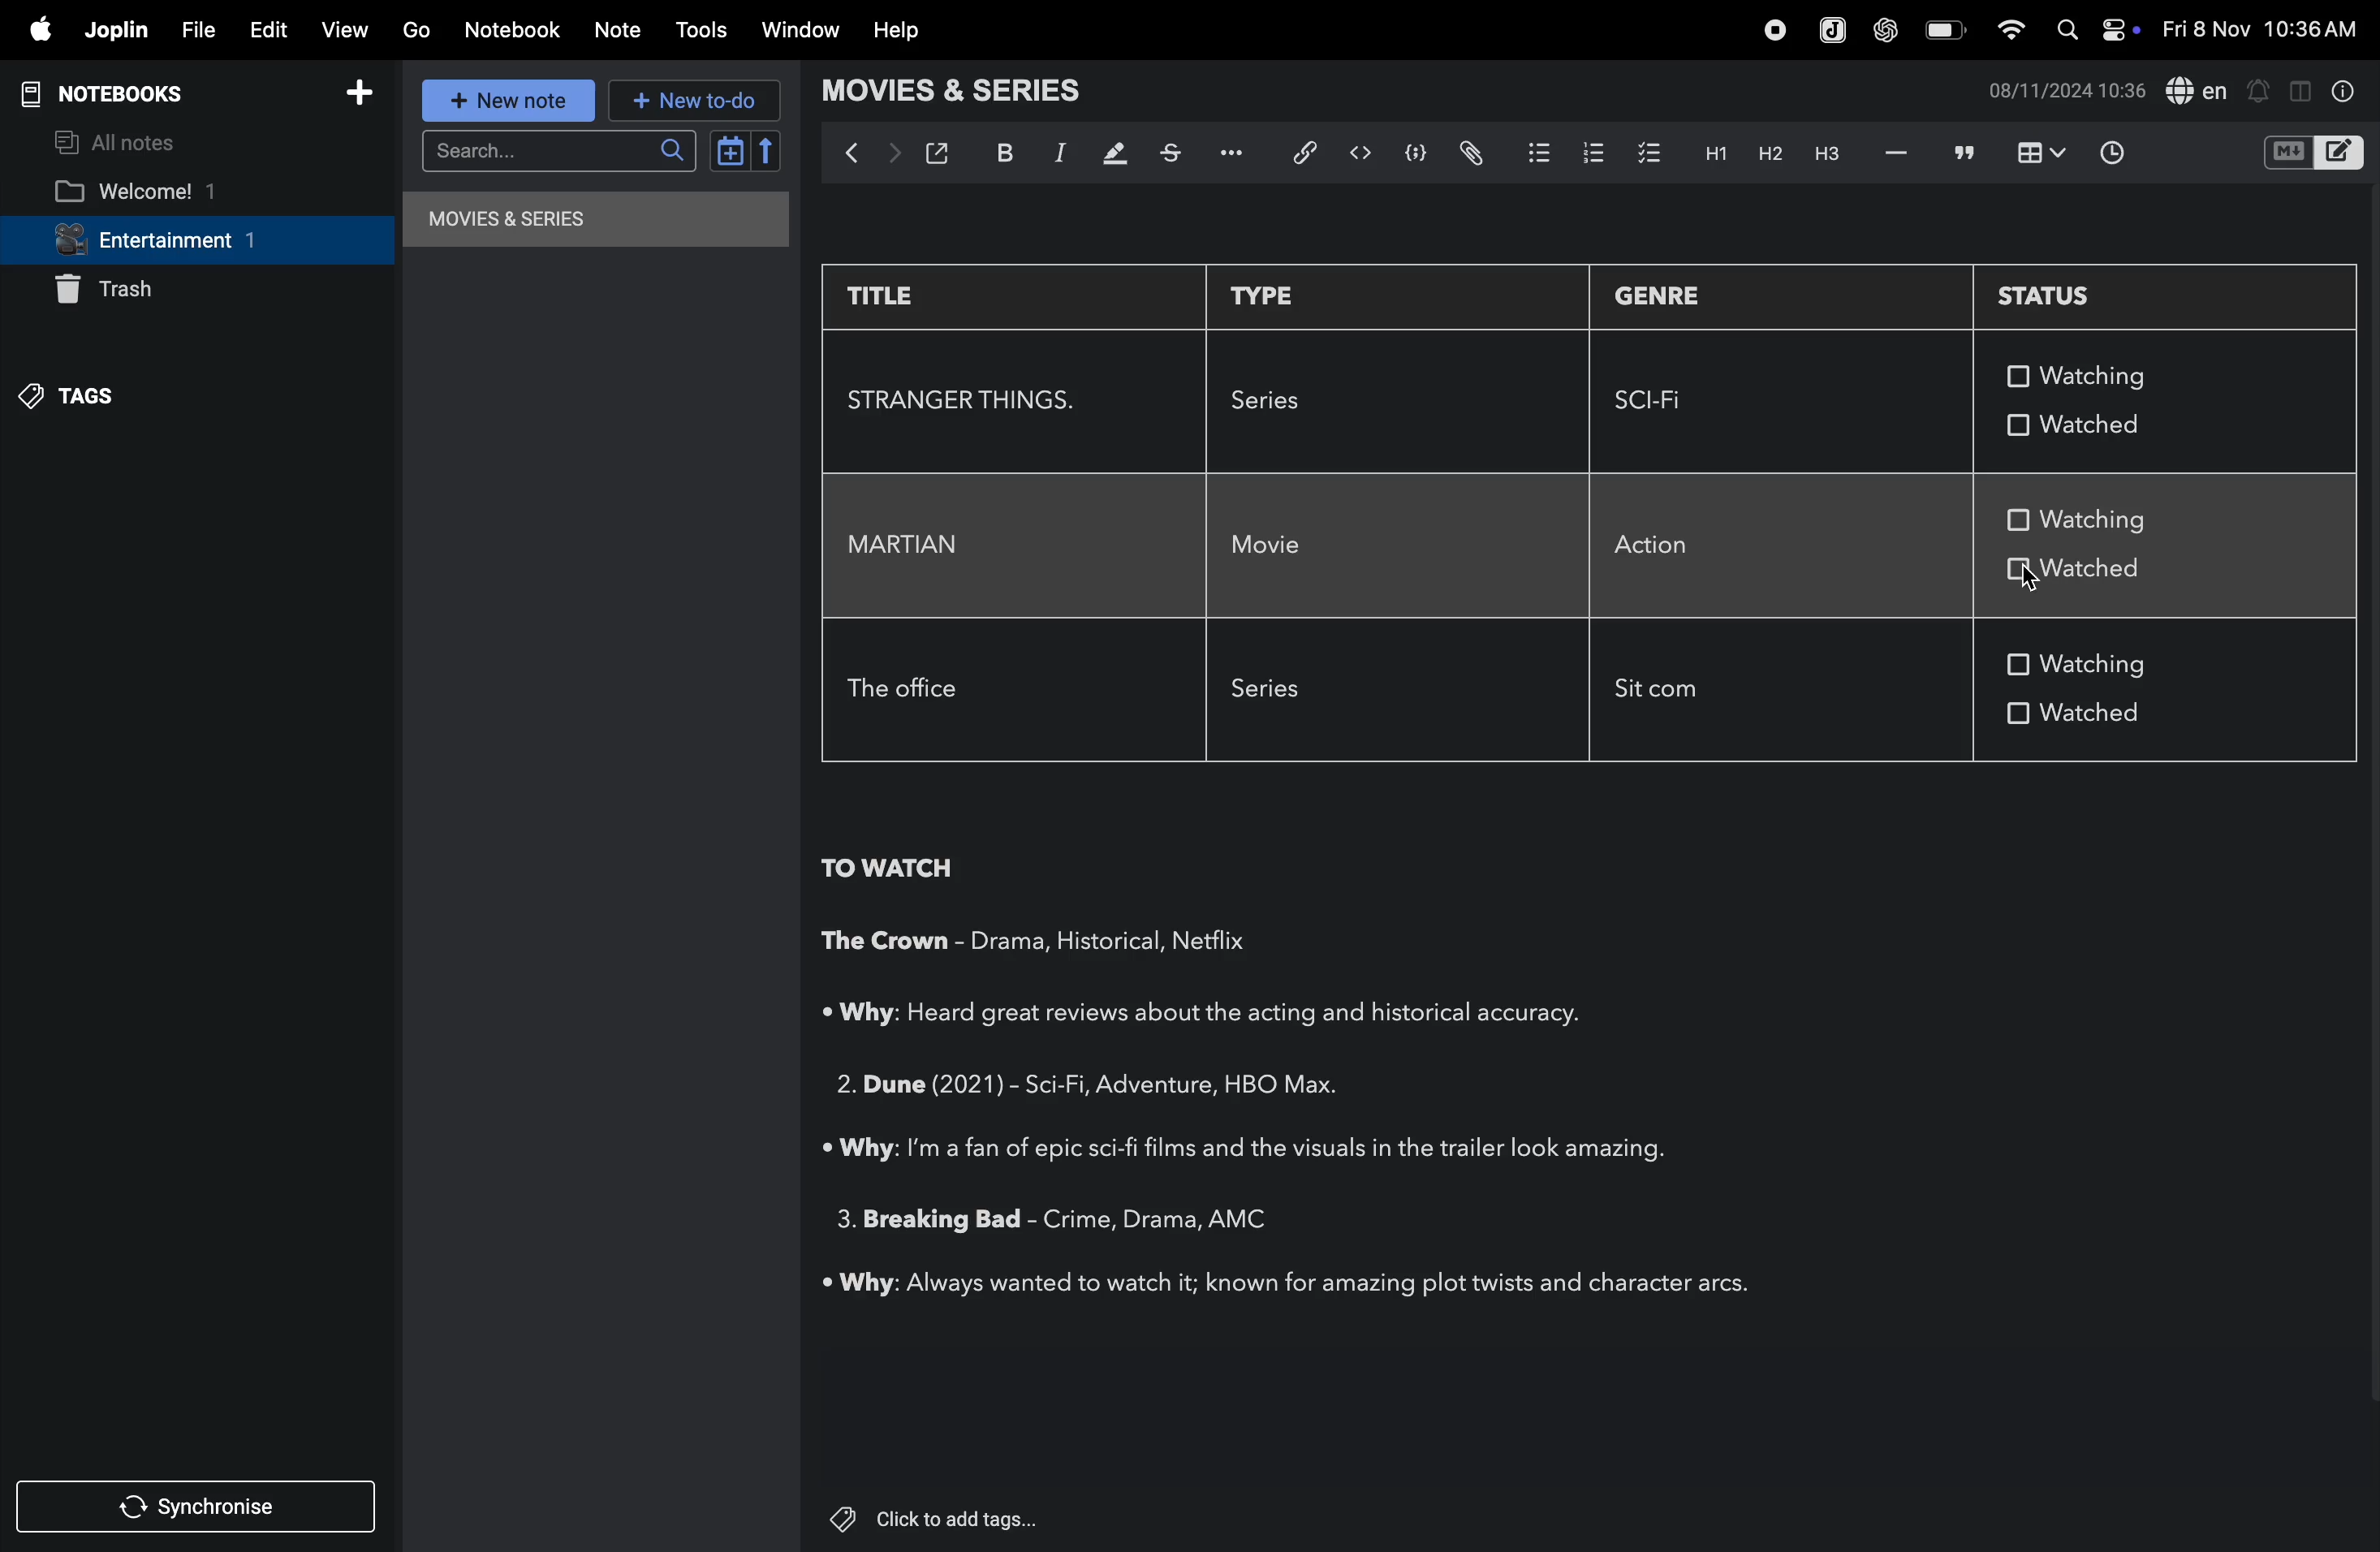 The height and width of the screenshot is (1552, 2380). Describe the element at coordinates (143, 290) in the screenshot. I see `trash` at that location.